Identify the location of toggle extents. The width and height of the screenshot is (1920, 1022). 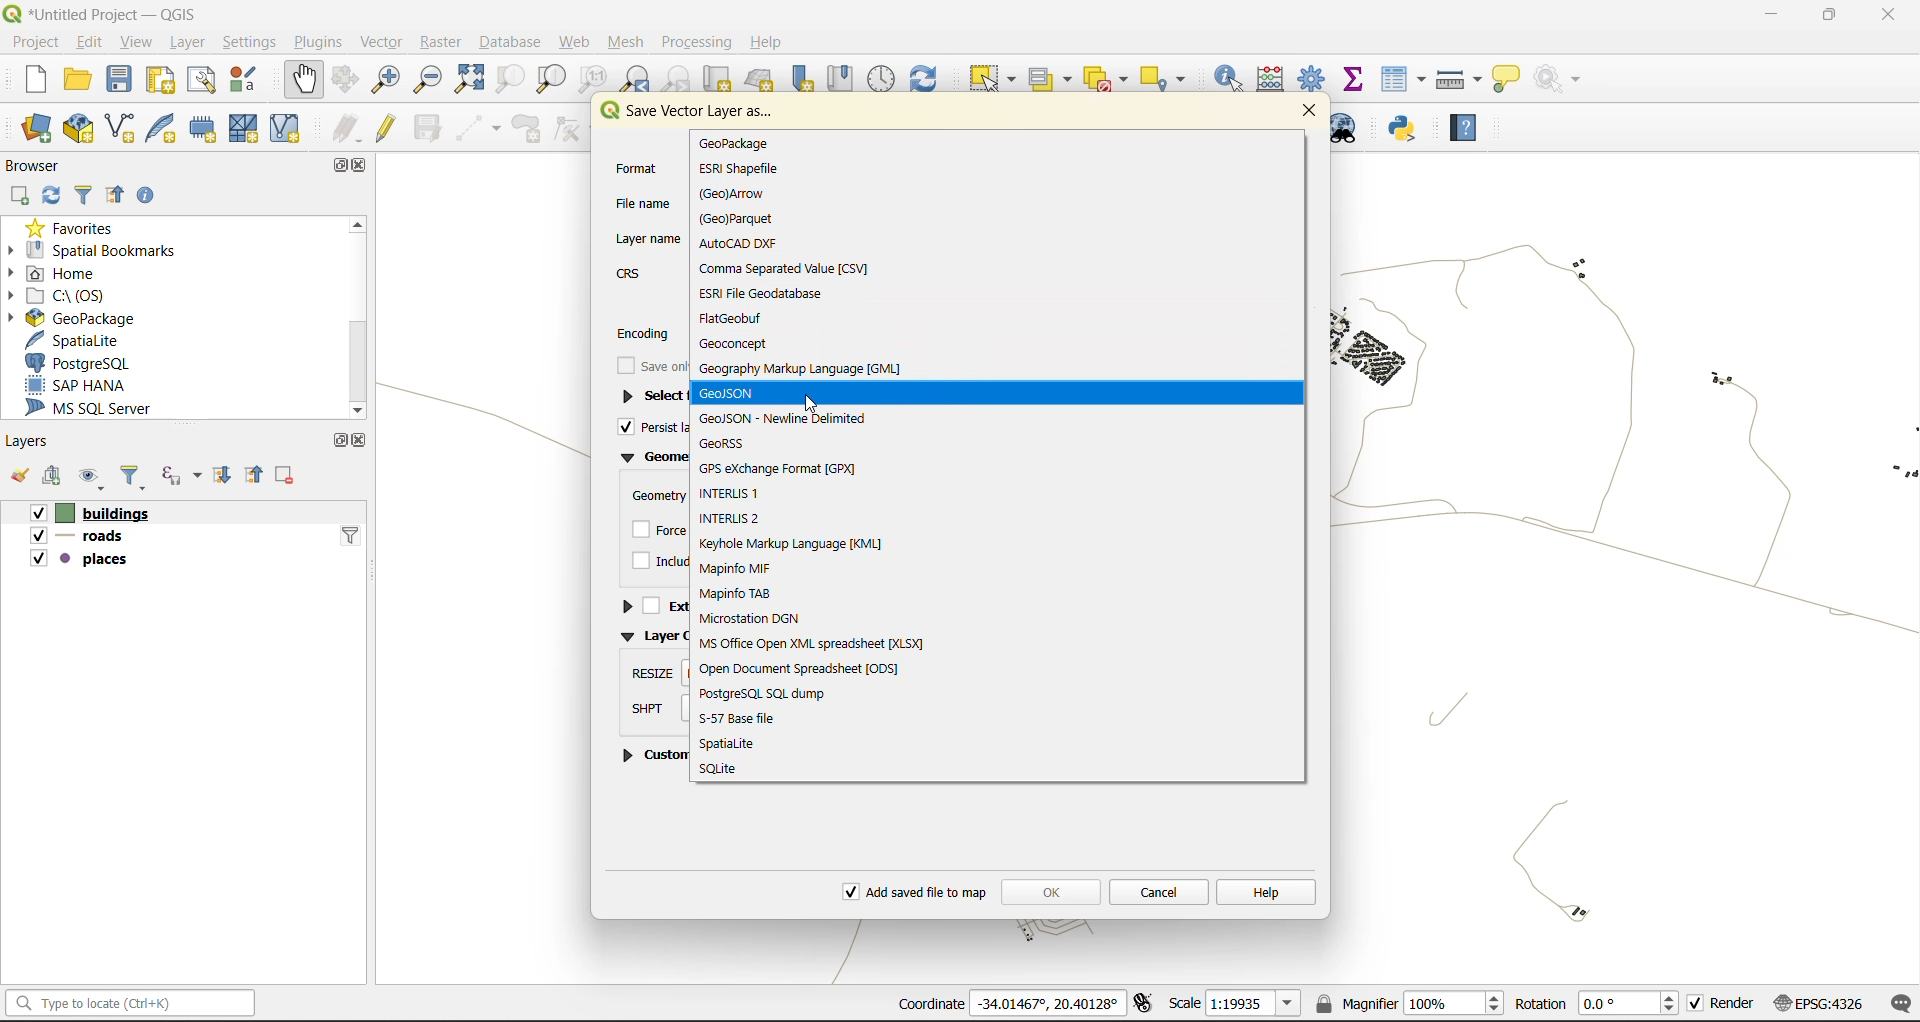
(1147, 1004).